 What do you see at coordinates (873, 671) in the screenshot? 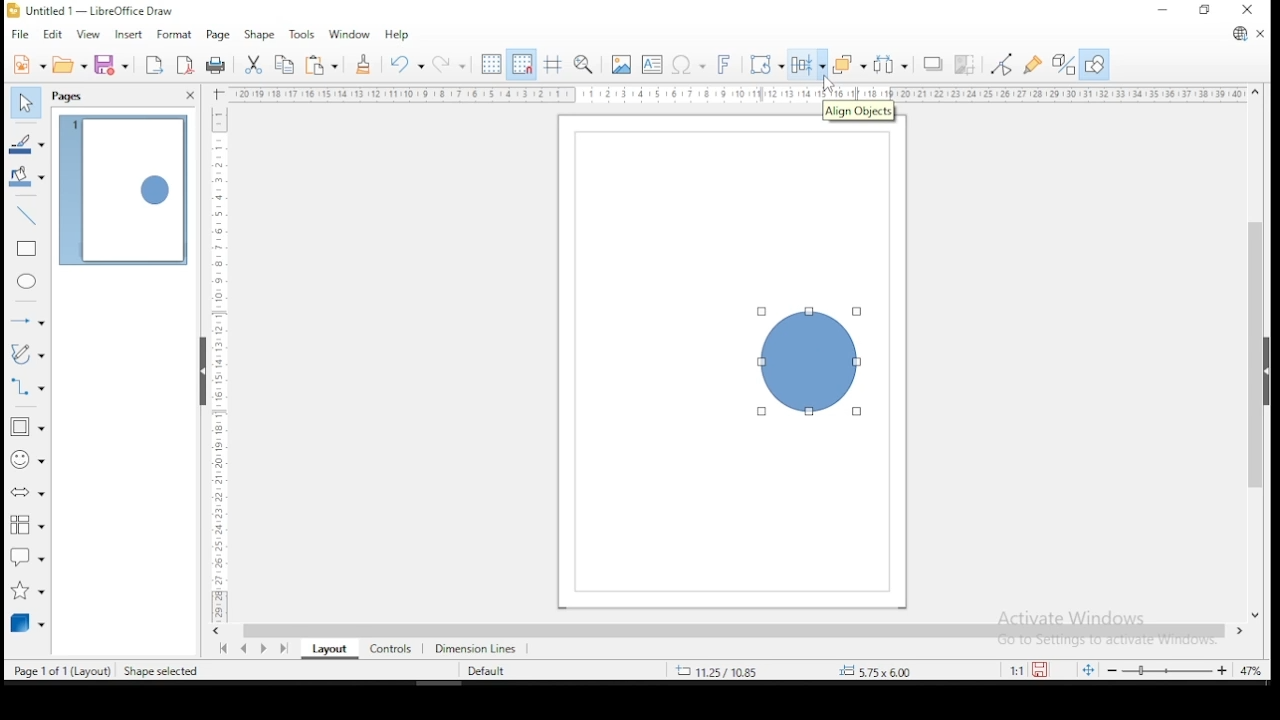
I see `5.75x6.00` at bounding box center [873, 671].